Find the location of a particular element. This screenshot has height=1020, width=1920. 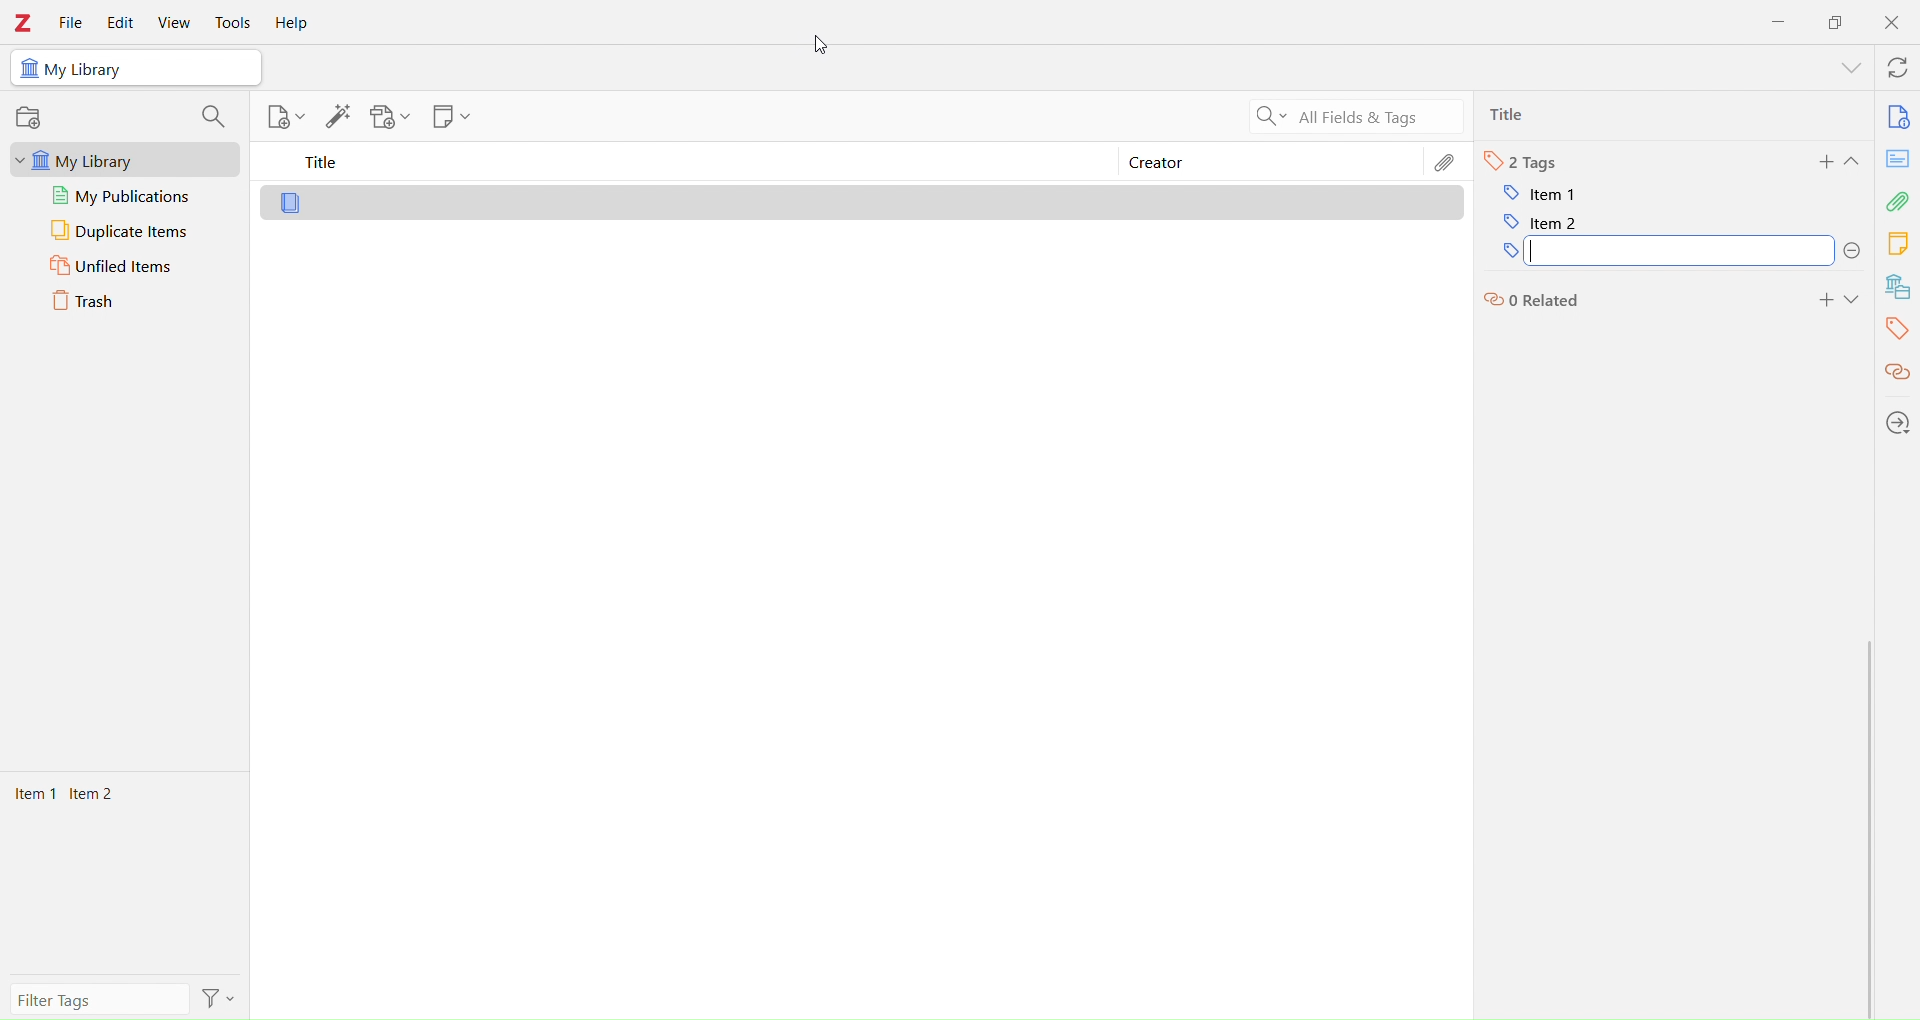

Title is located at coordinates (680, 165).